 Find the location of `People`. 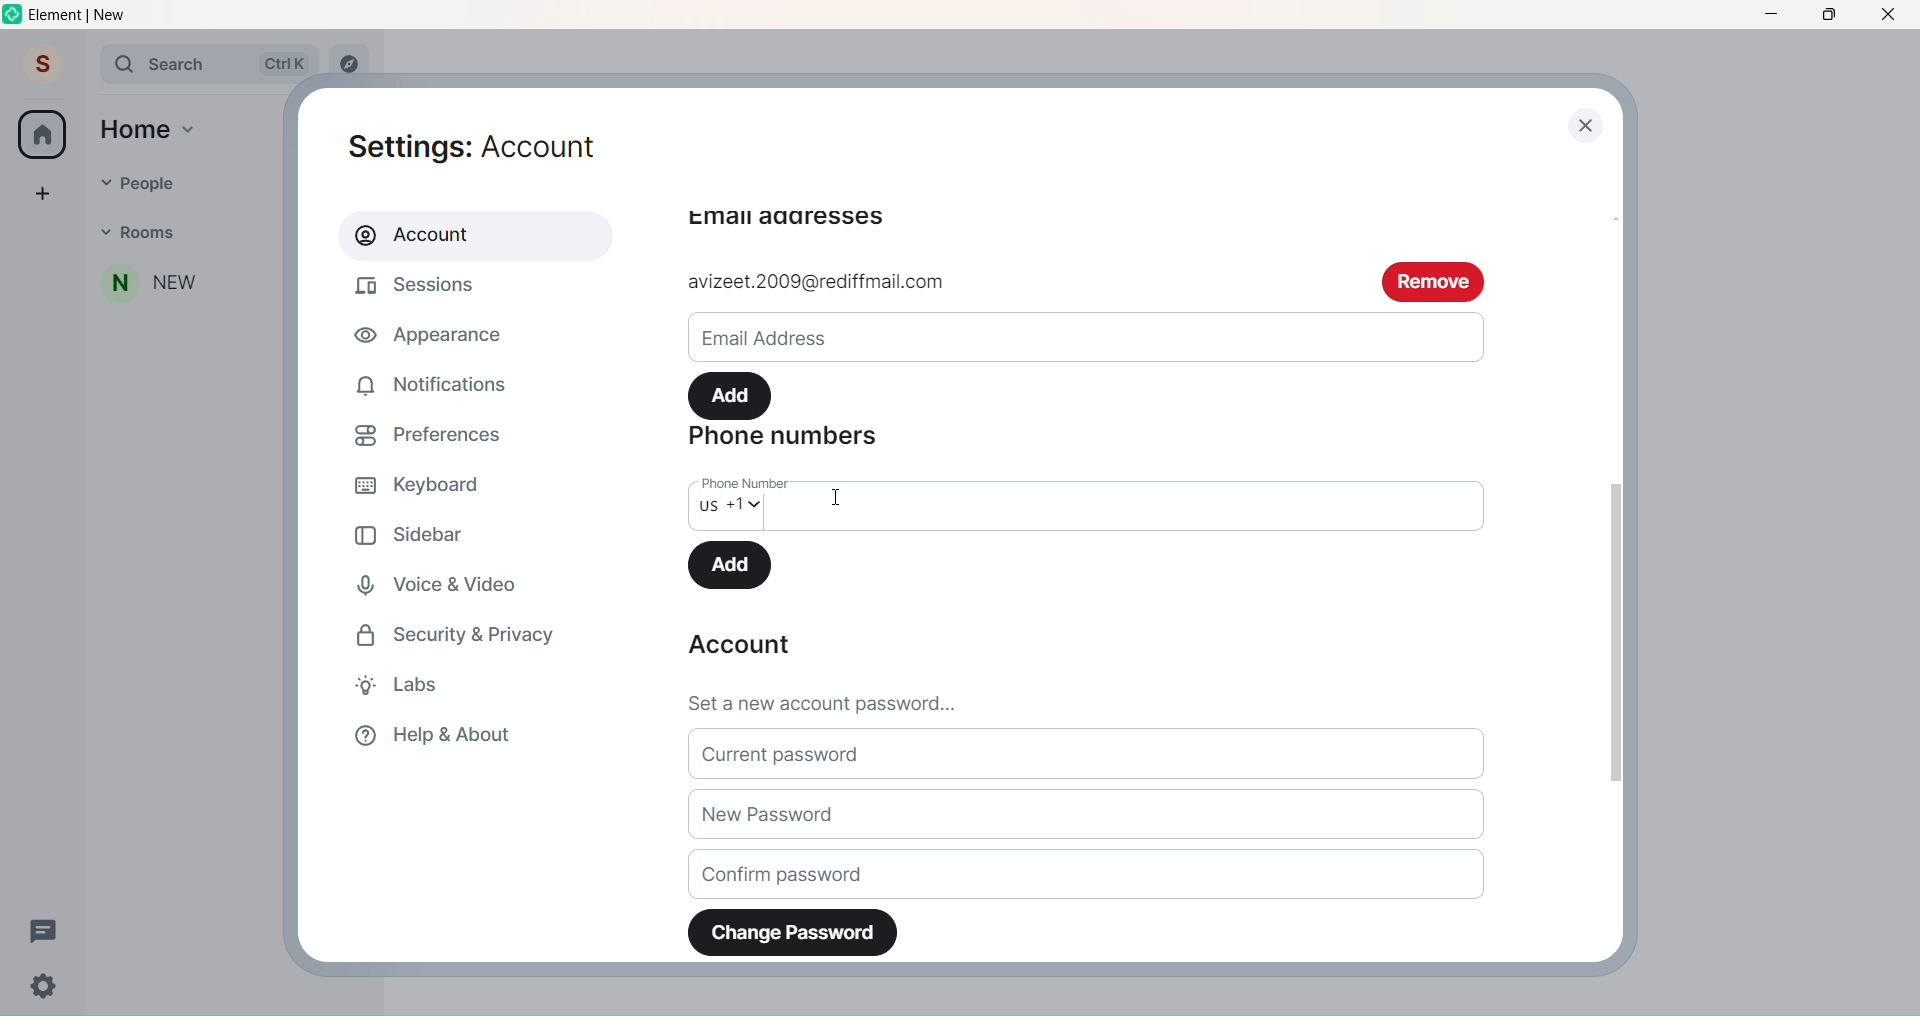

People is located at coordinates (196, 180).